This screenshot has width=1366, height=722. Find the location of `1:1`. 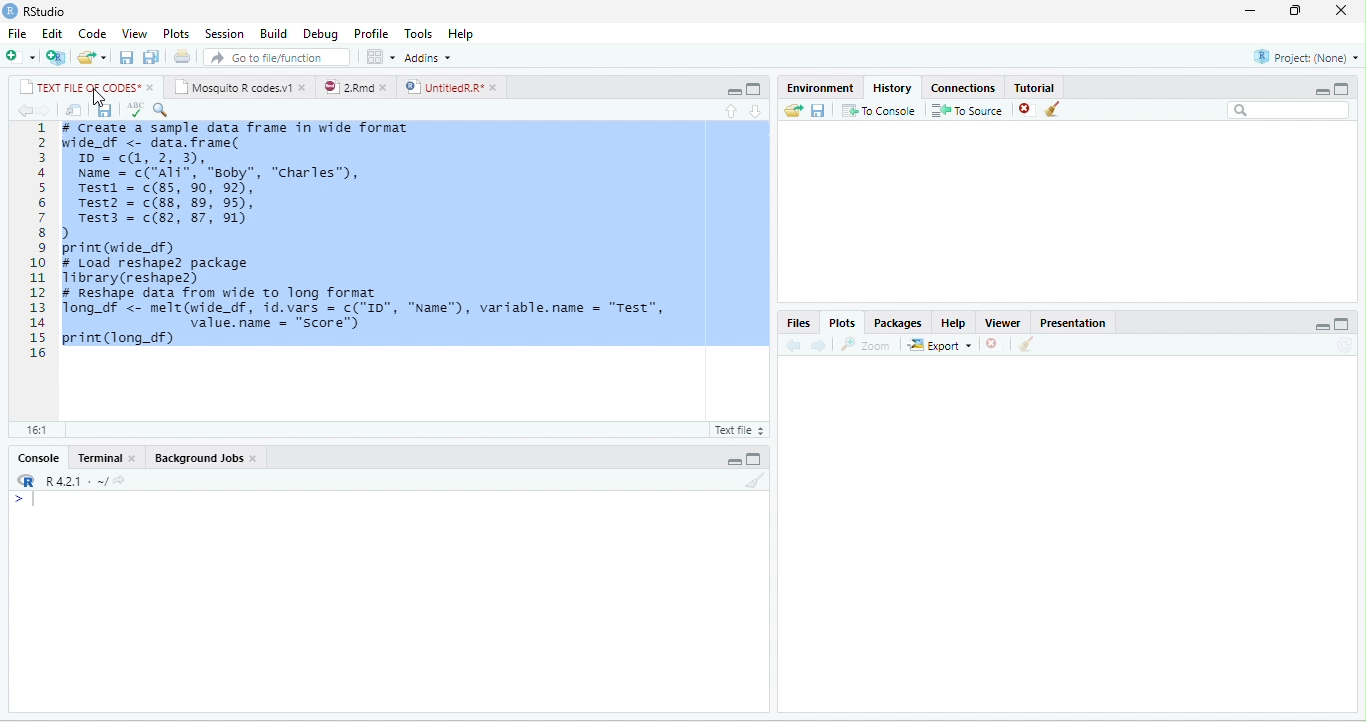

1:1 is located at coordinates (35, 430).